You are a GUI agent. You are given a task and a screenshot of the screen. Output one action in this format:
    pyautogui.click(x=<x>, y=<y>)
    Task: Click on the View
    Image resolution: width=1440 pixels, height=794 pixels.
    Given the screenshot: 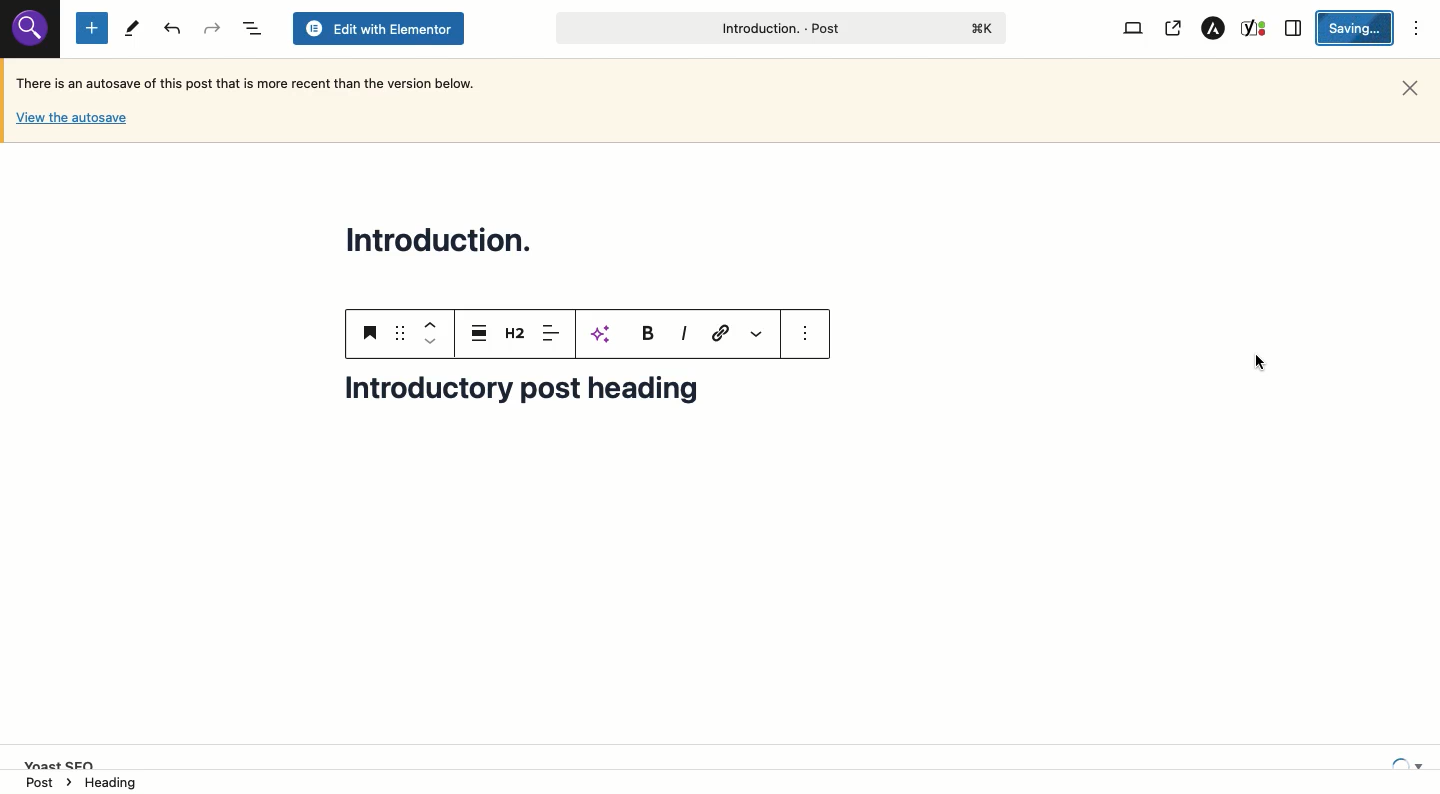 What is the action you would take?
    pyautogui.click(x=1133, y=29)
    